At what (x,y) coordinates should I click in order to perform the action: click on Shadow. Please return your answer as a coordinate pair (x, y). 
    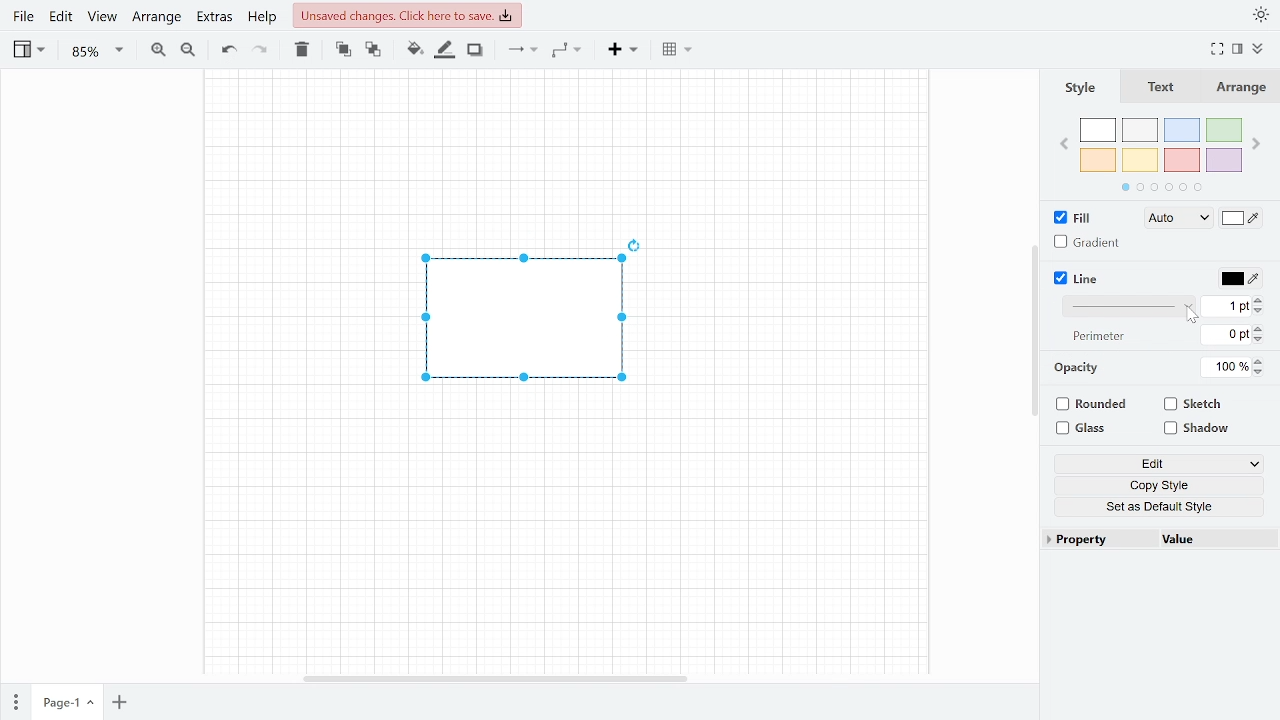
    Looking at the image, I should click on (1203, 428).